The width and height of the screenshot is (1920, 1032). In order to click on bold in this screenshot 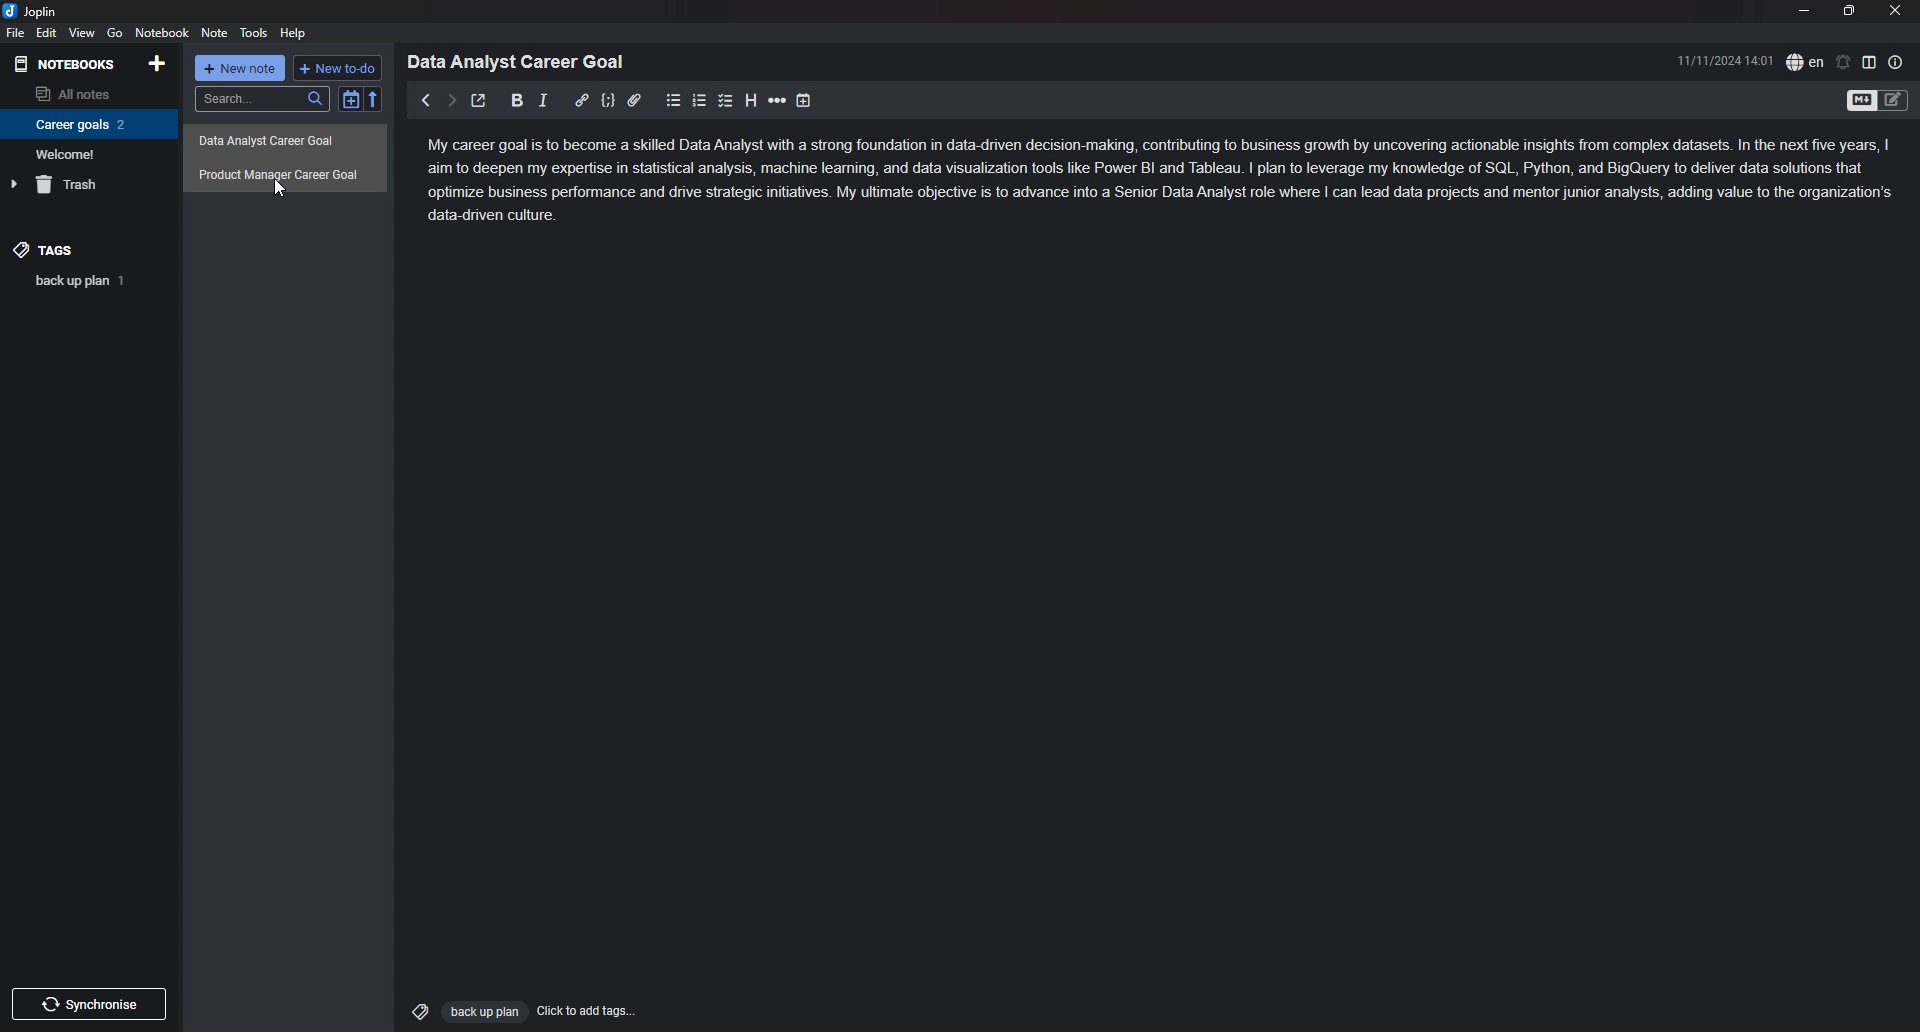, I will do `click(518, 101)`.